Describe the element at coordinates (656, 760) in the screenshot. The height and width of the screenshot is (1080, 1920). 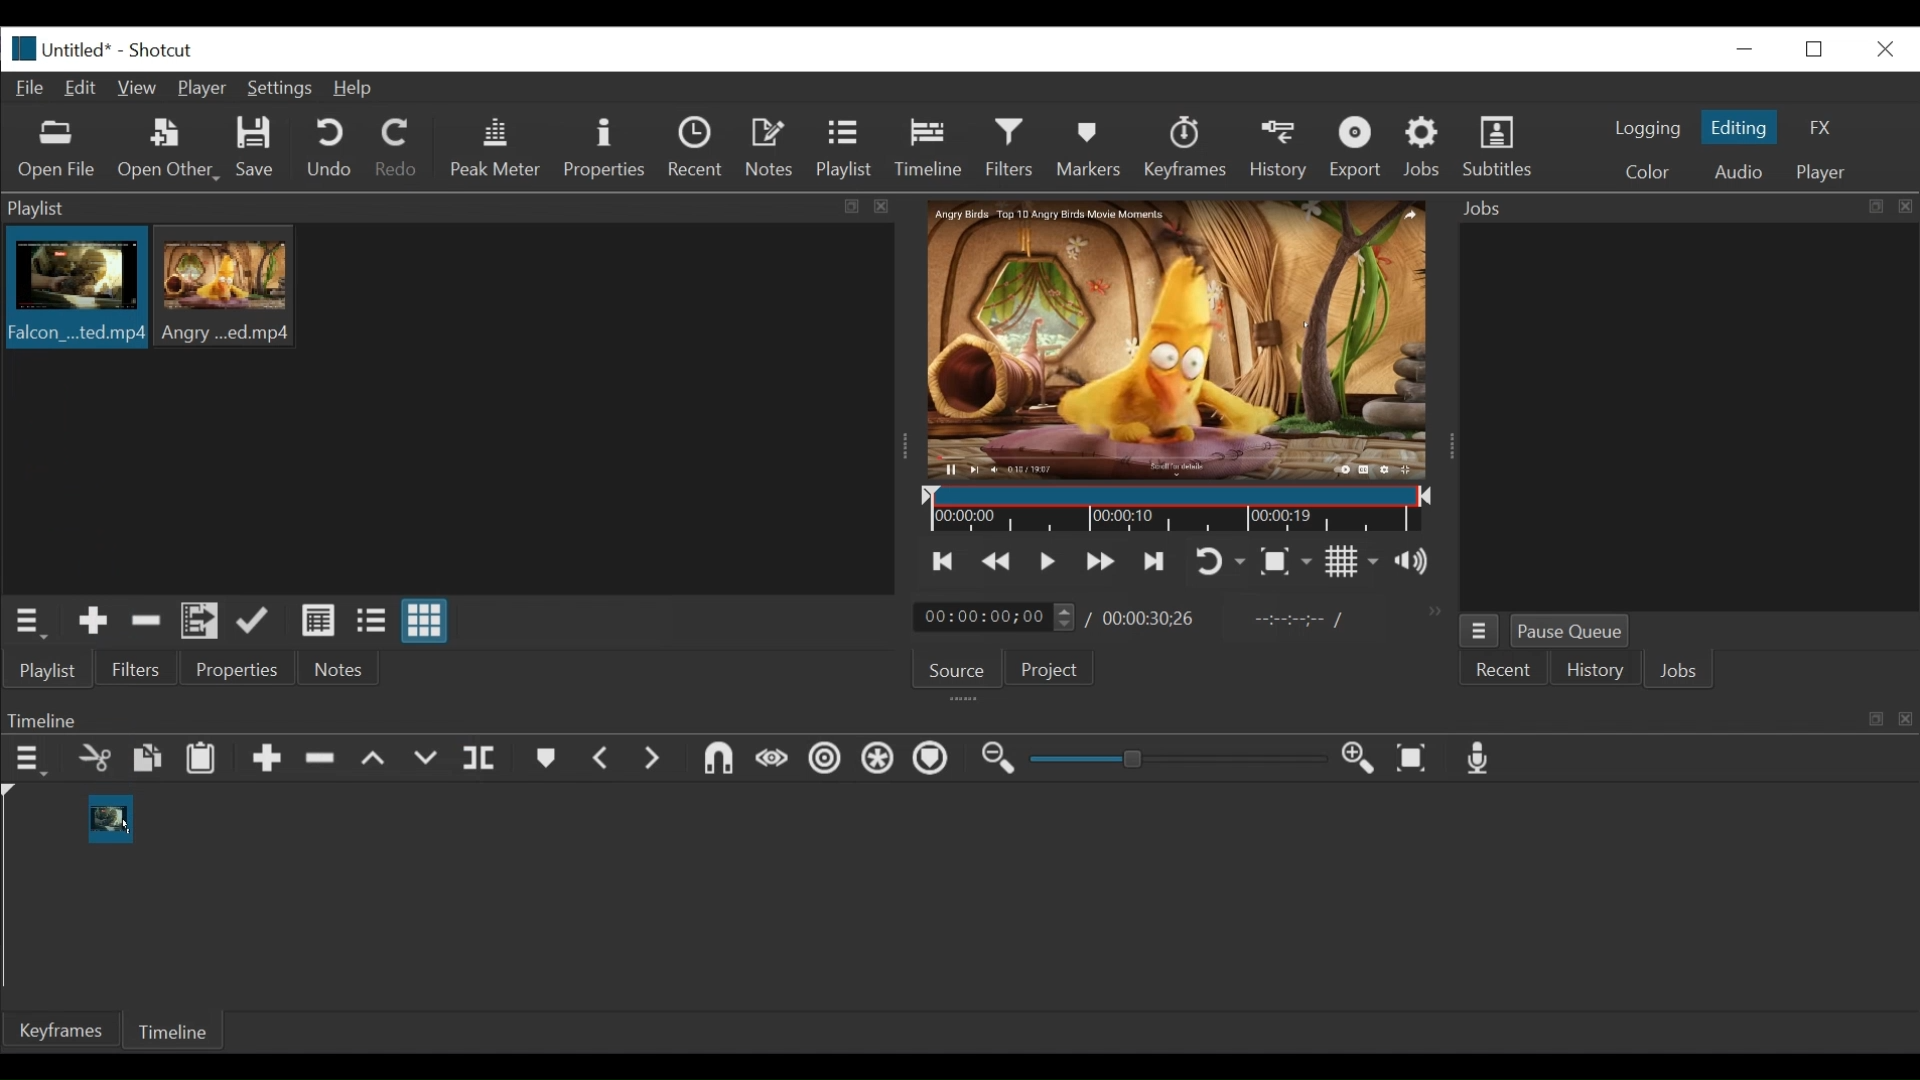
I see `next marker` at that location.